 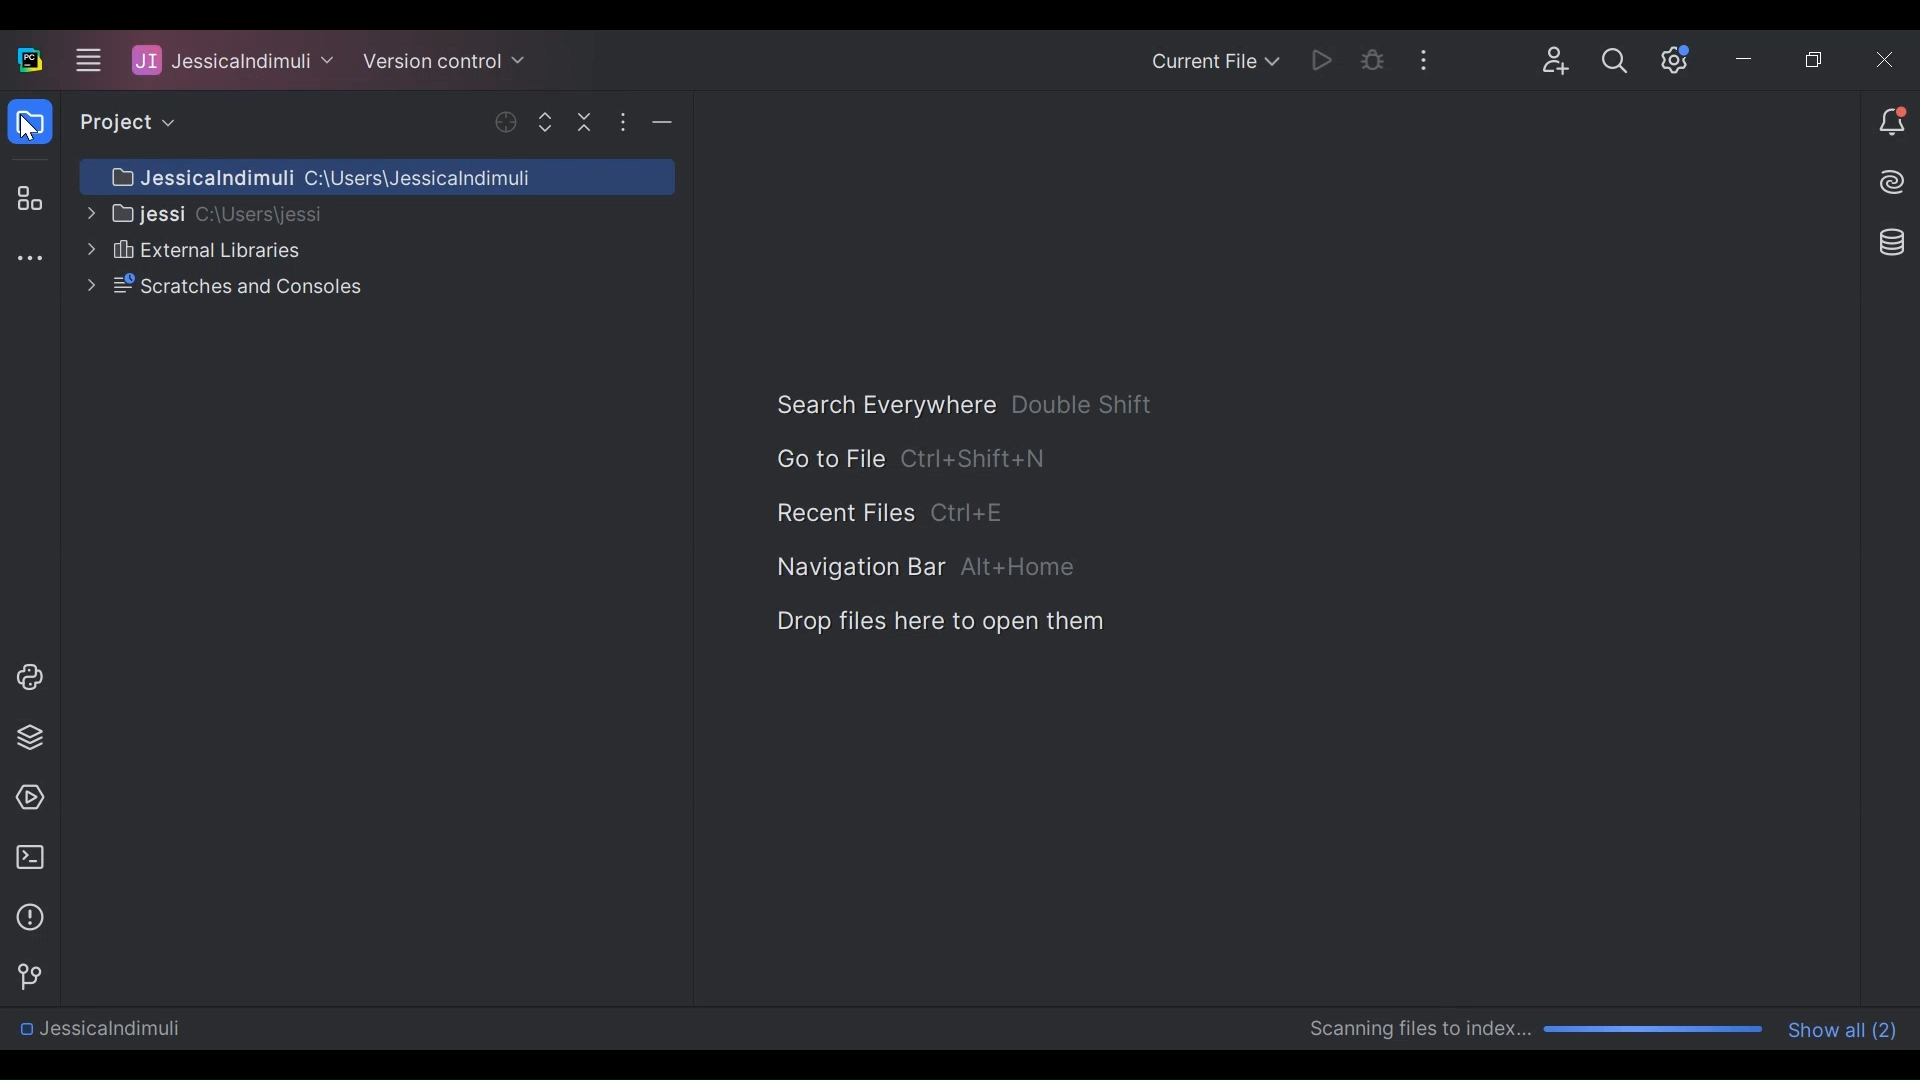 What do you see at coordinates (666, 120) in the screenshot?
I see `Minimize` at bounding box center [666, 120].